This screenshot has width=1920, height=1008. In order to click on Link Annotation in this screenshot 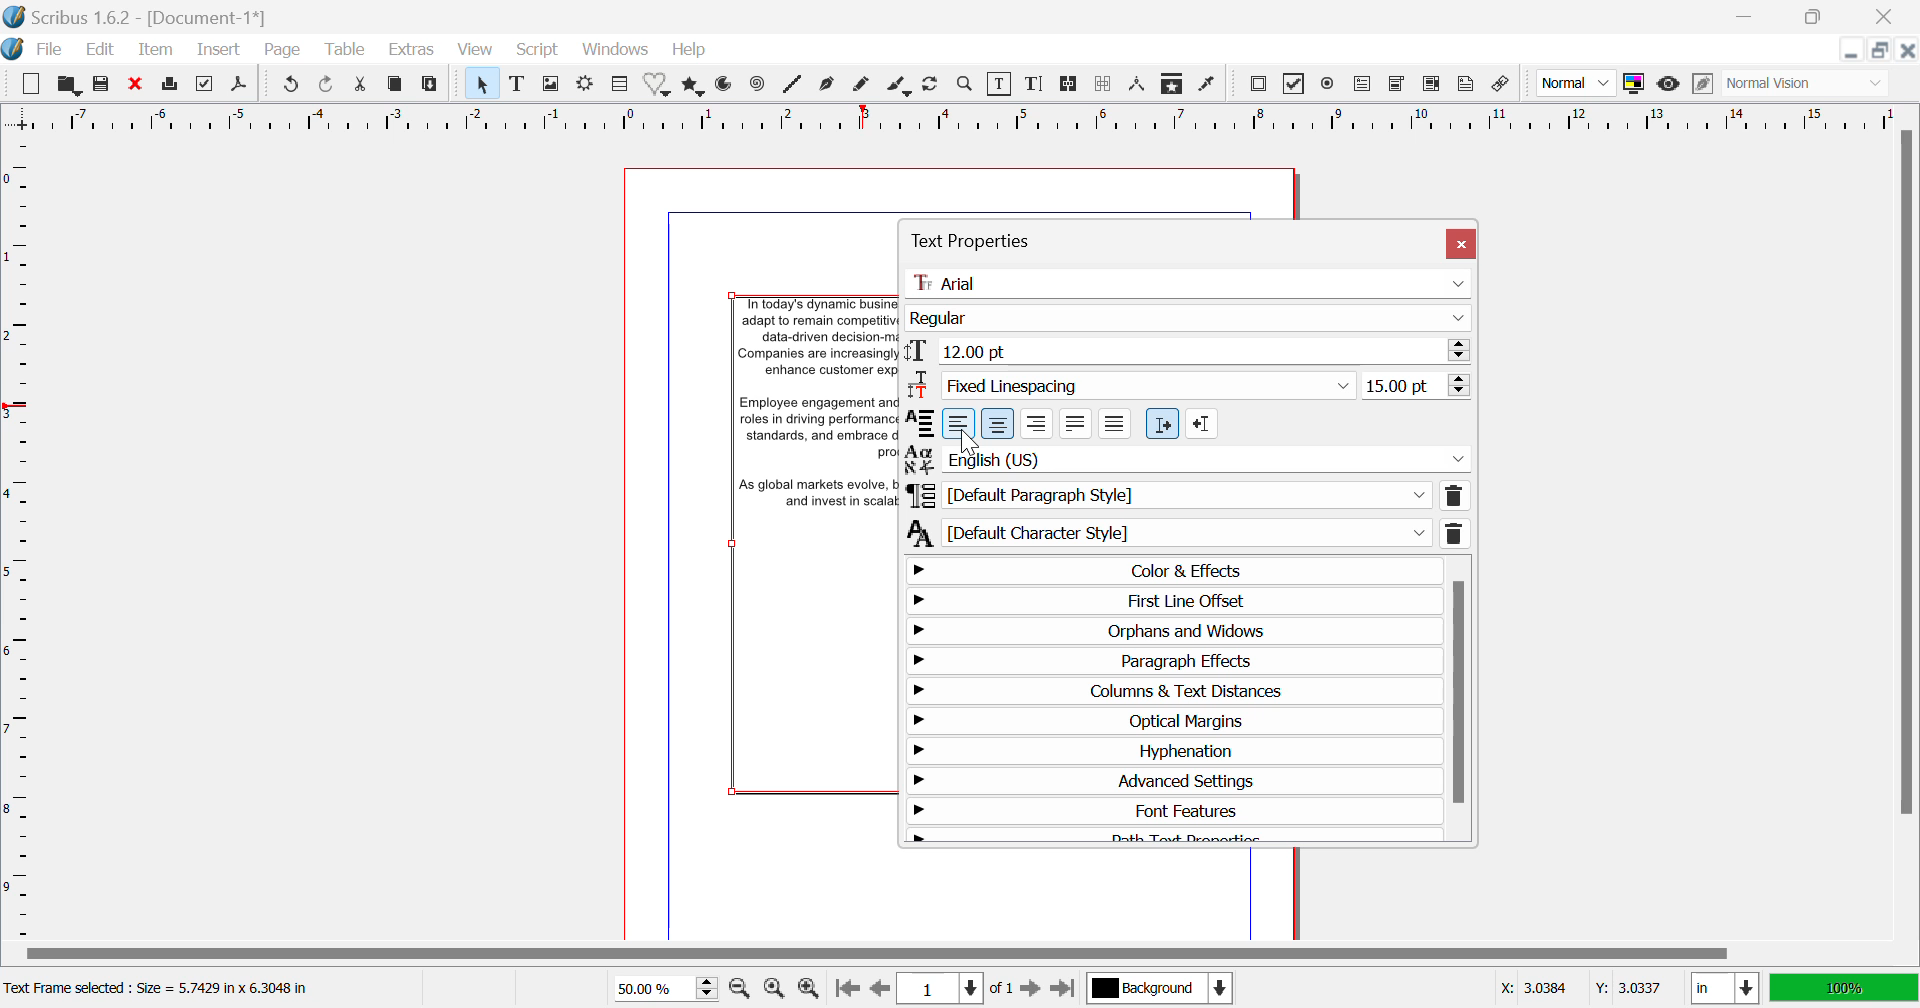, I will do `click(1504, 86)`.